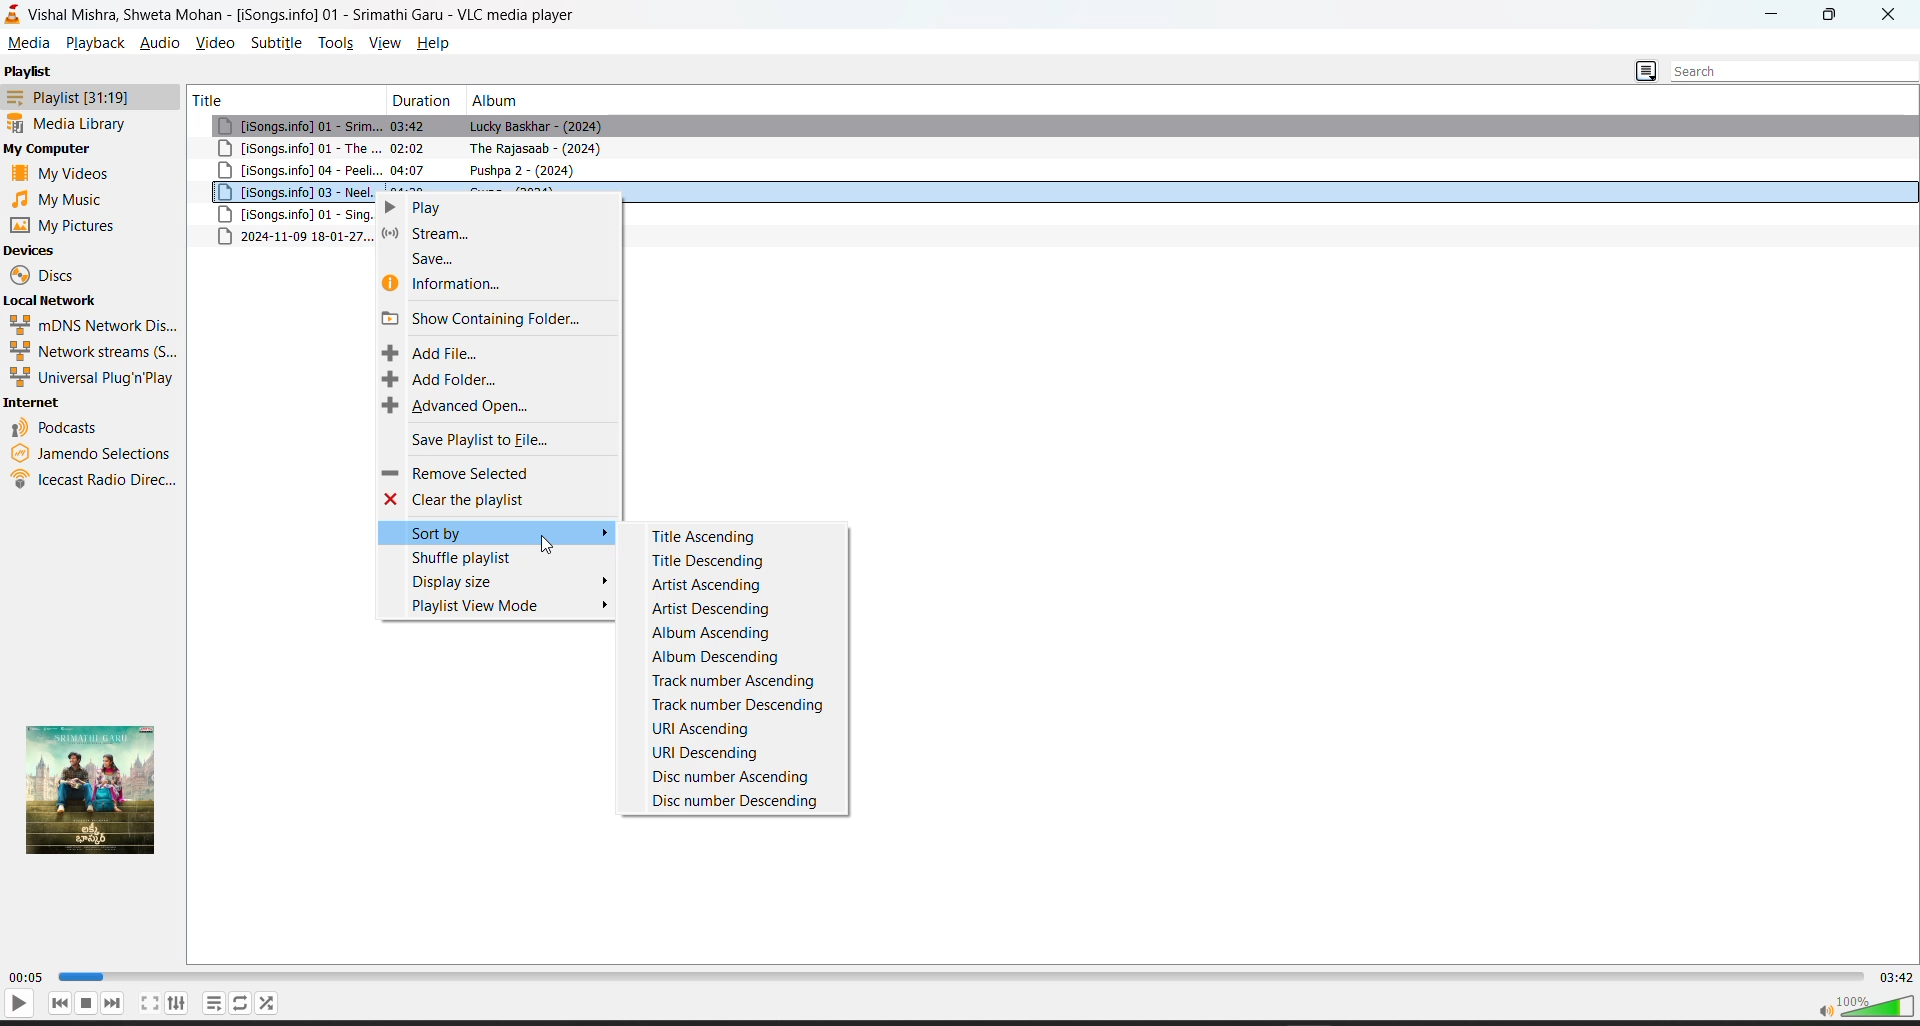 The width and height of the screenshot is (1920, 1026). What do you see at coordinates (284, 215) in the screenshot?
I see `song` at bounding box center [284, 215].